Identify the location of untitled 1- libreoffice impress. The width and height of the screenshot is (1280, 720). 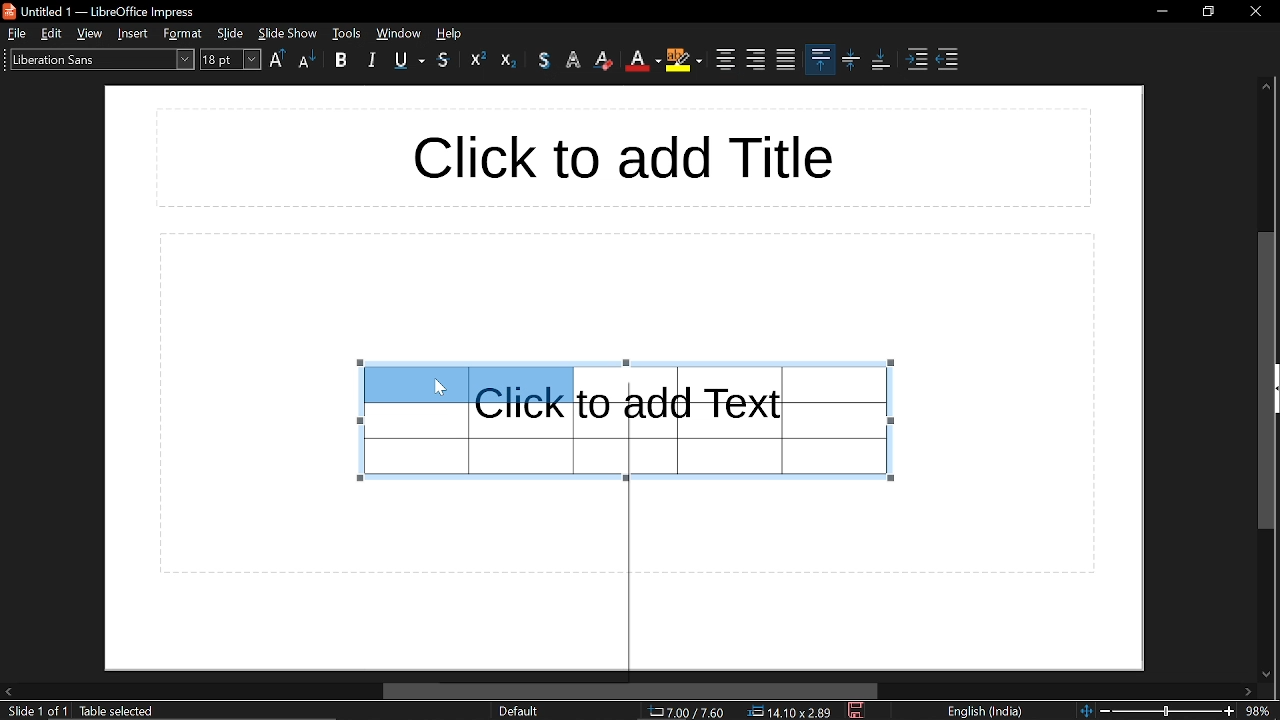
(104, 10).